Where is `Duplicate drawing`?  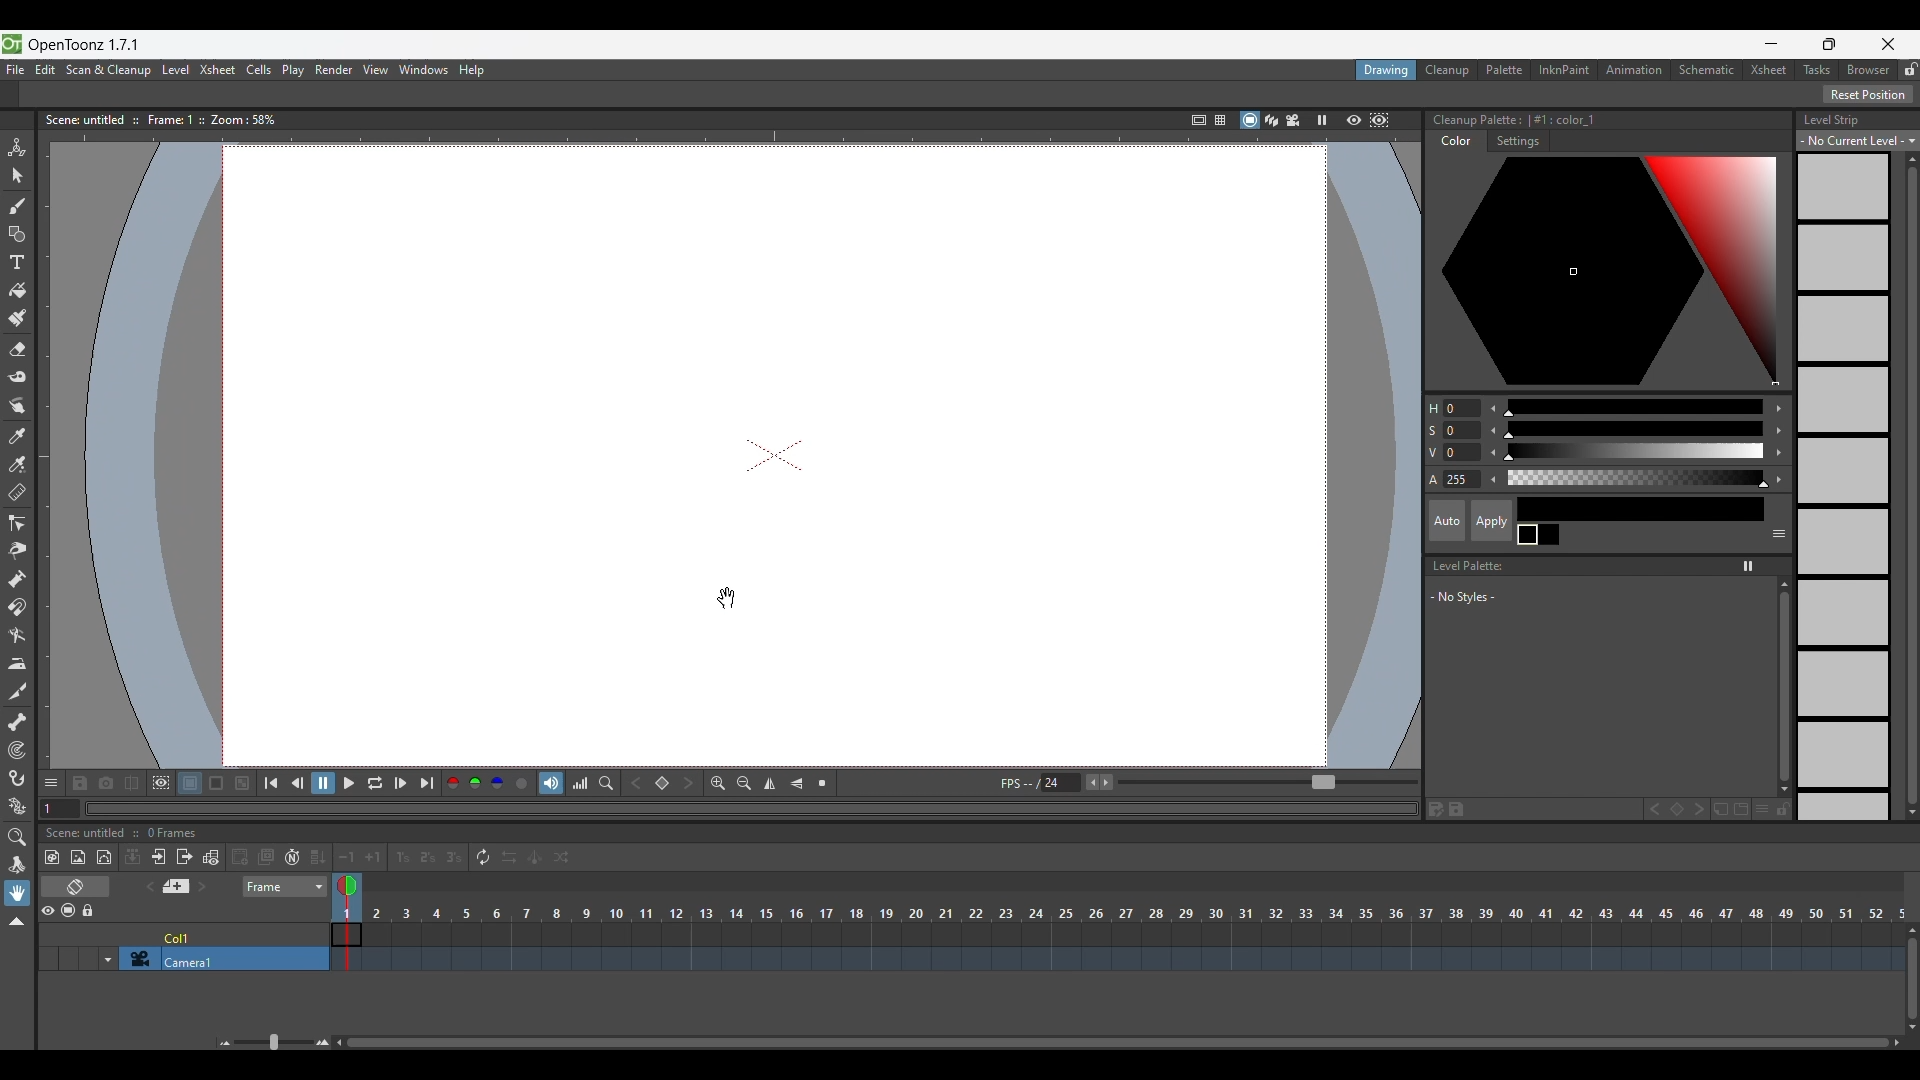 Duplicate drawing is located at coordinates (266, 857).